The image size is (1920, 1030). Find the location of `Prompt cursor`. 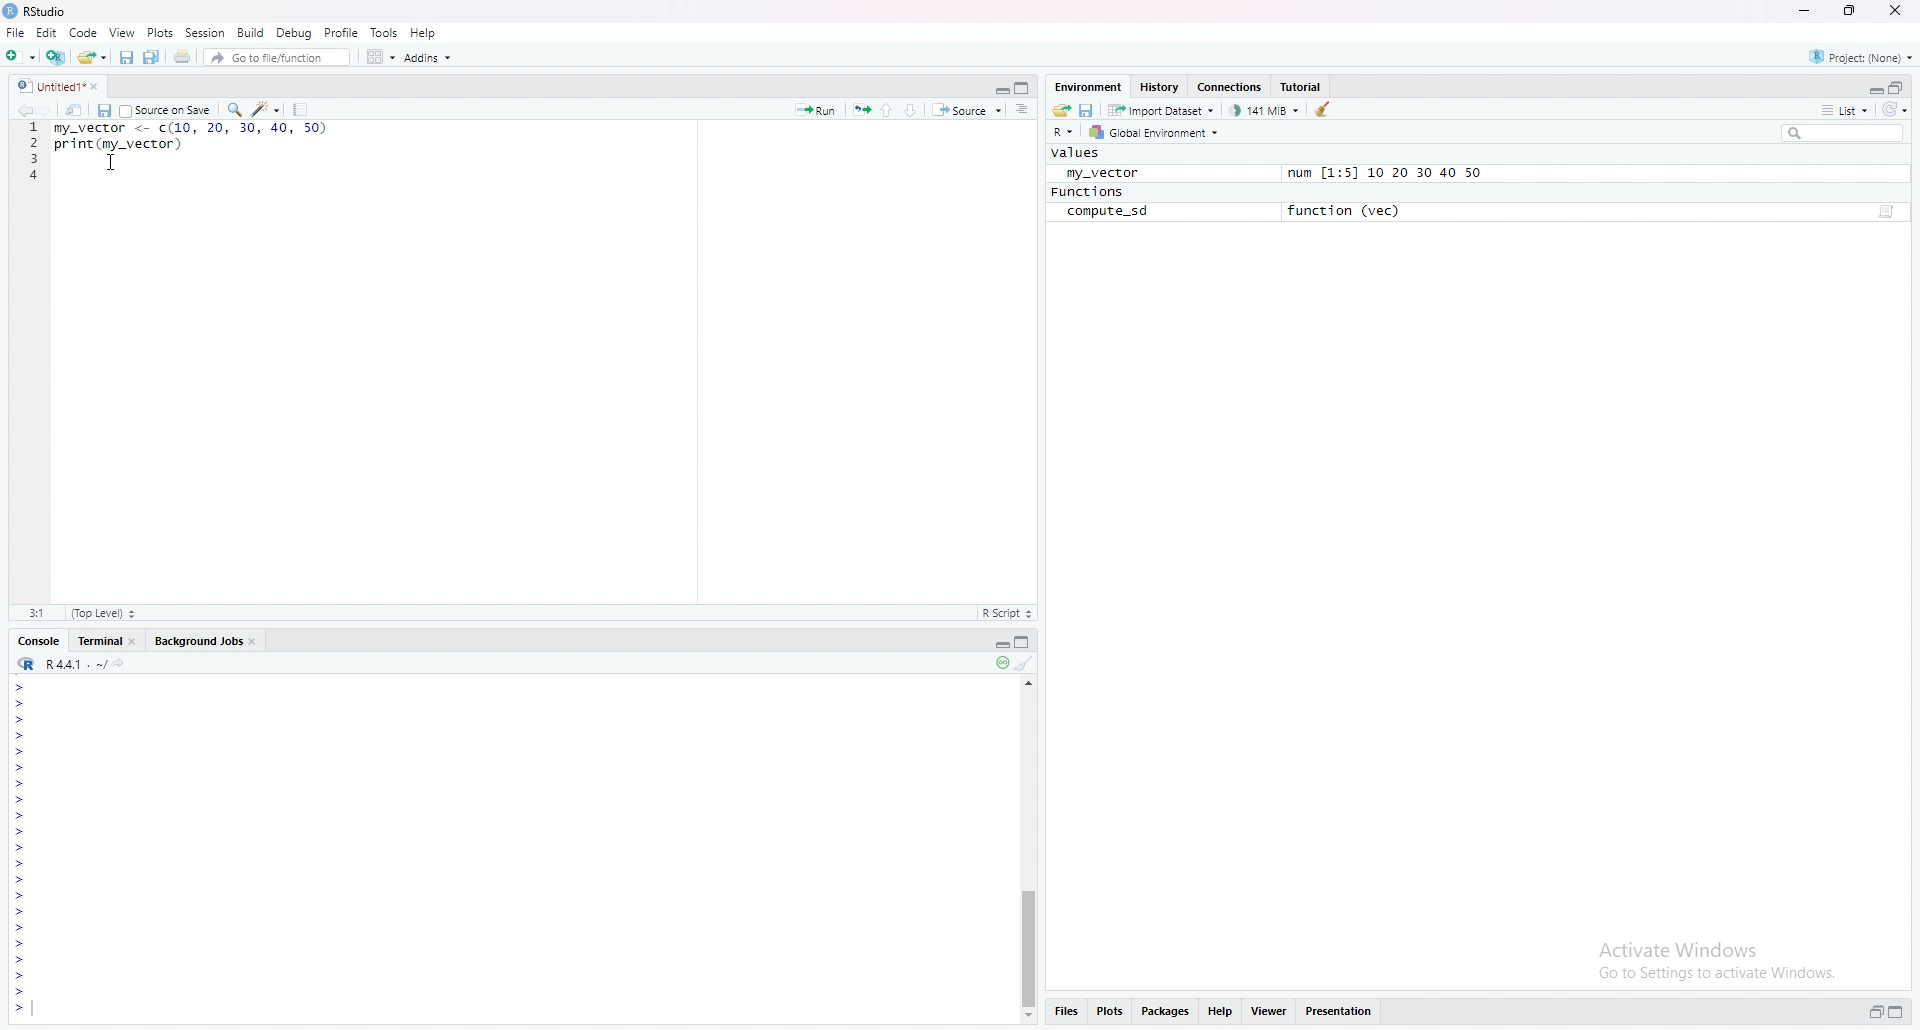

Prompt cursor is located at coordinates (23, 881).